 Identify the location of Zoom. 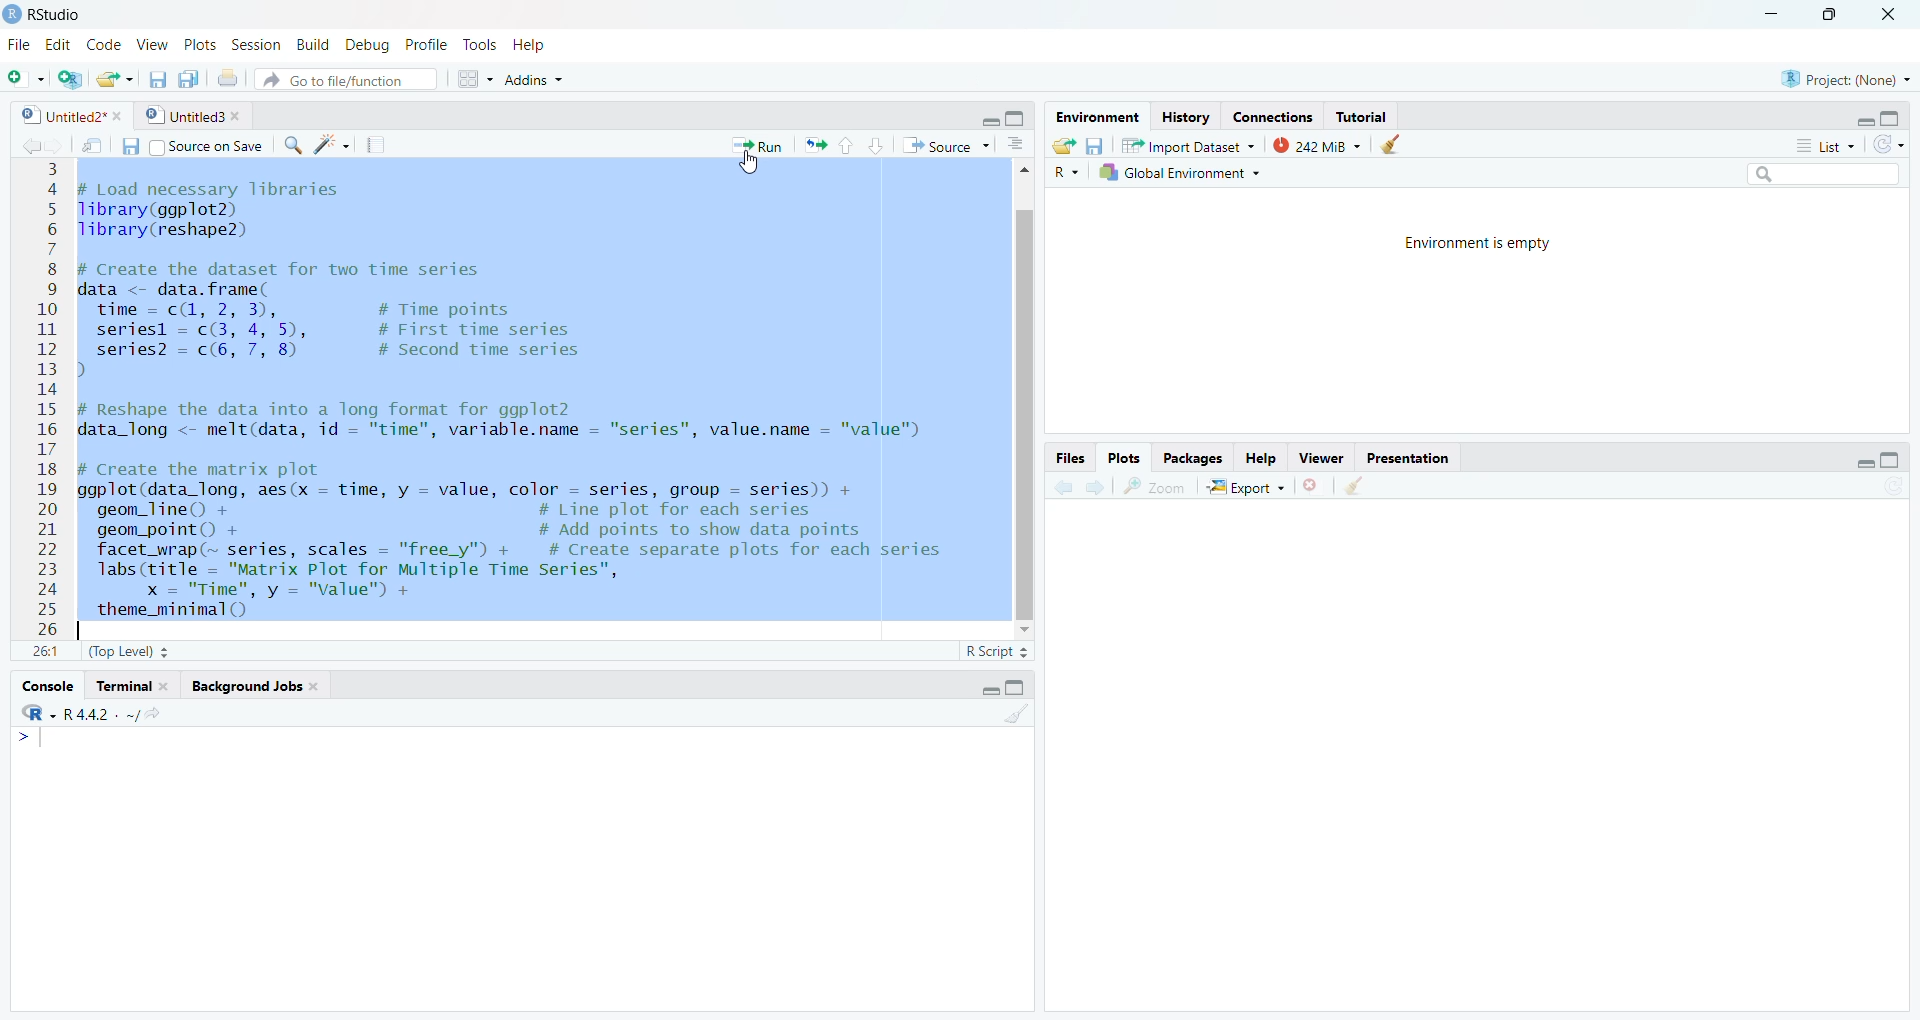
(1154, 486).